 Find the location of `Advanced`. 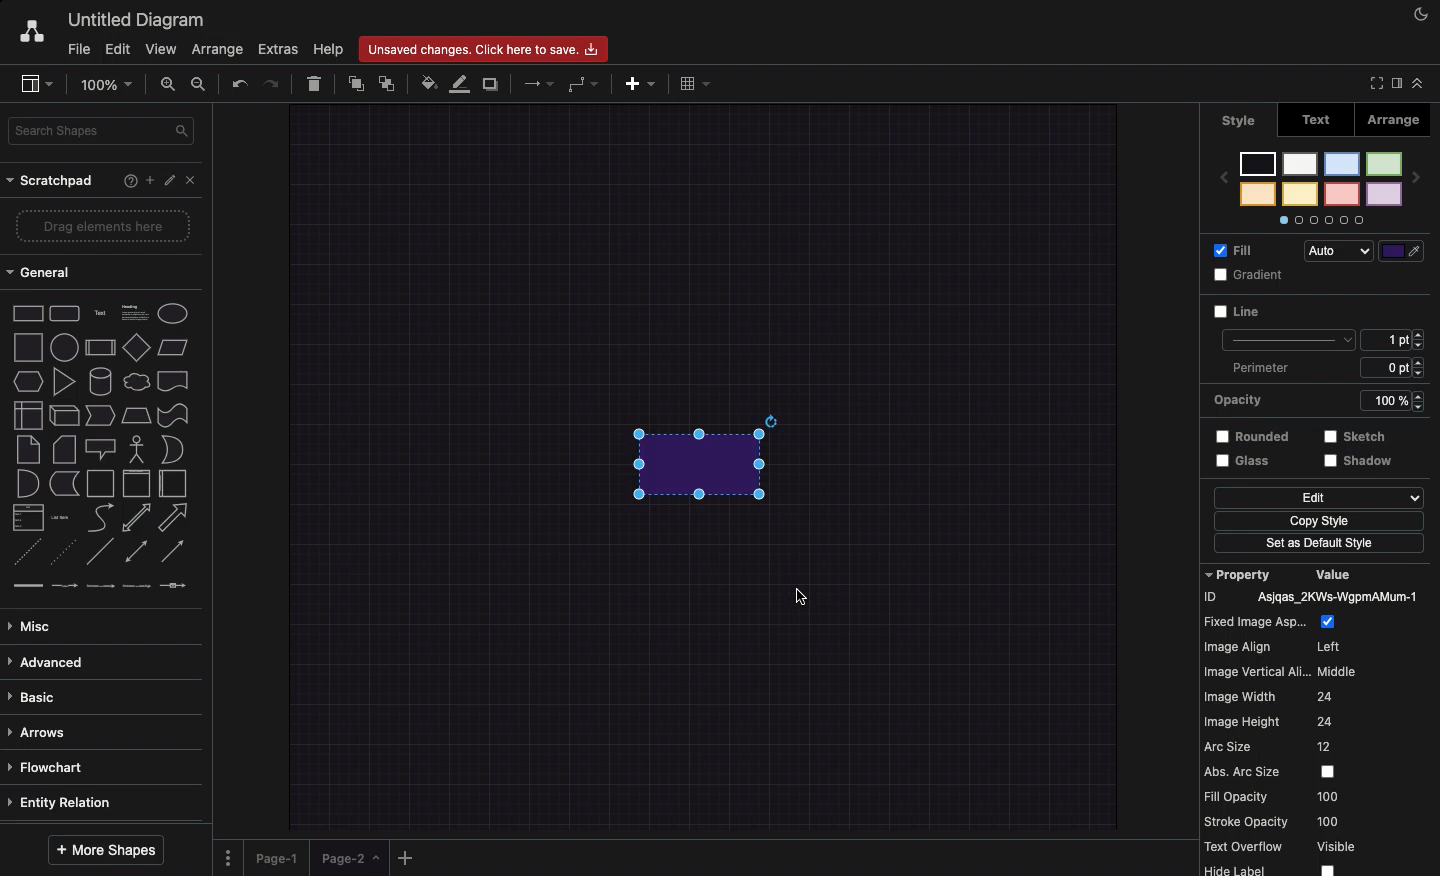

Advanced is located at coordinates (47, 659).